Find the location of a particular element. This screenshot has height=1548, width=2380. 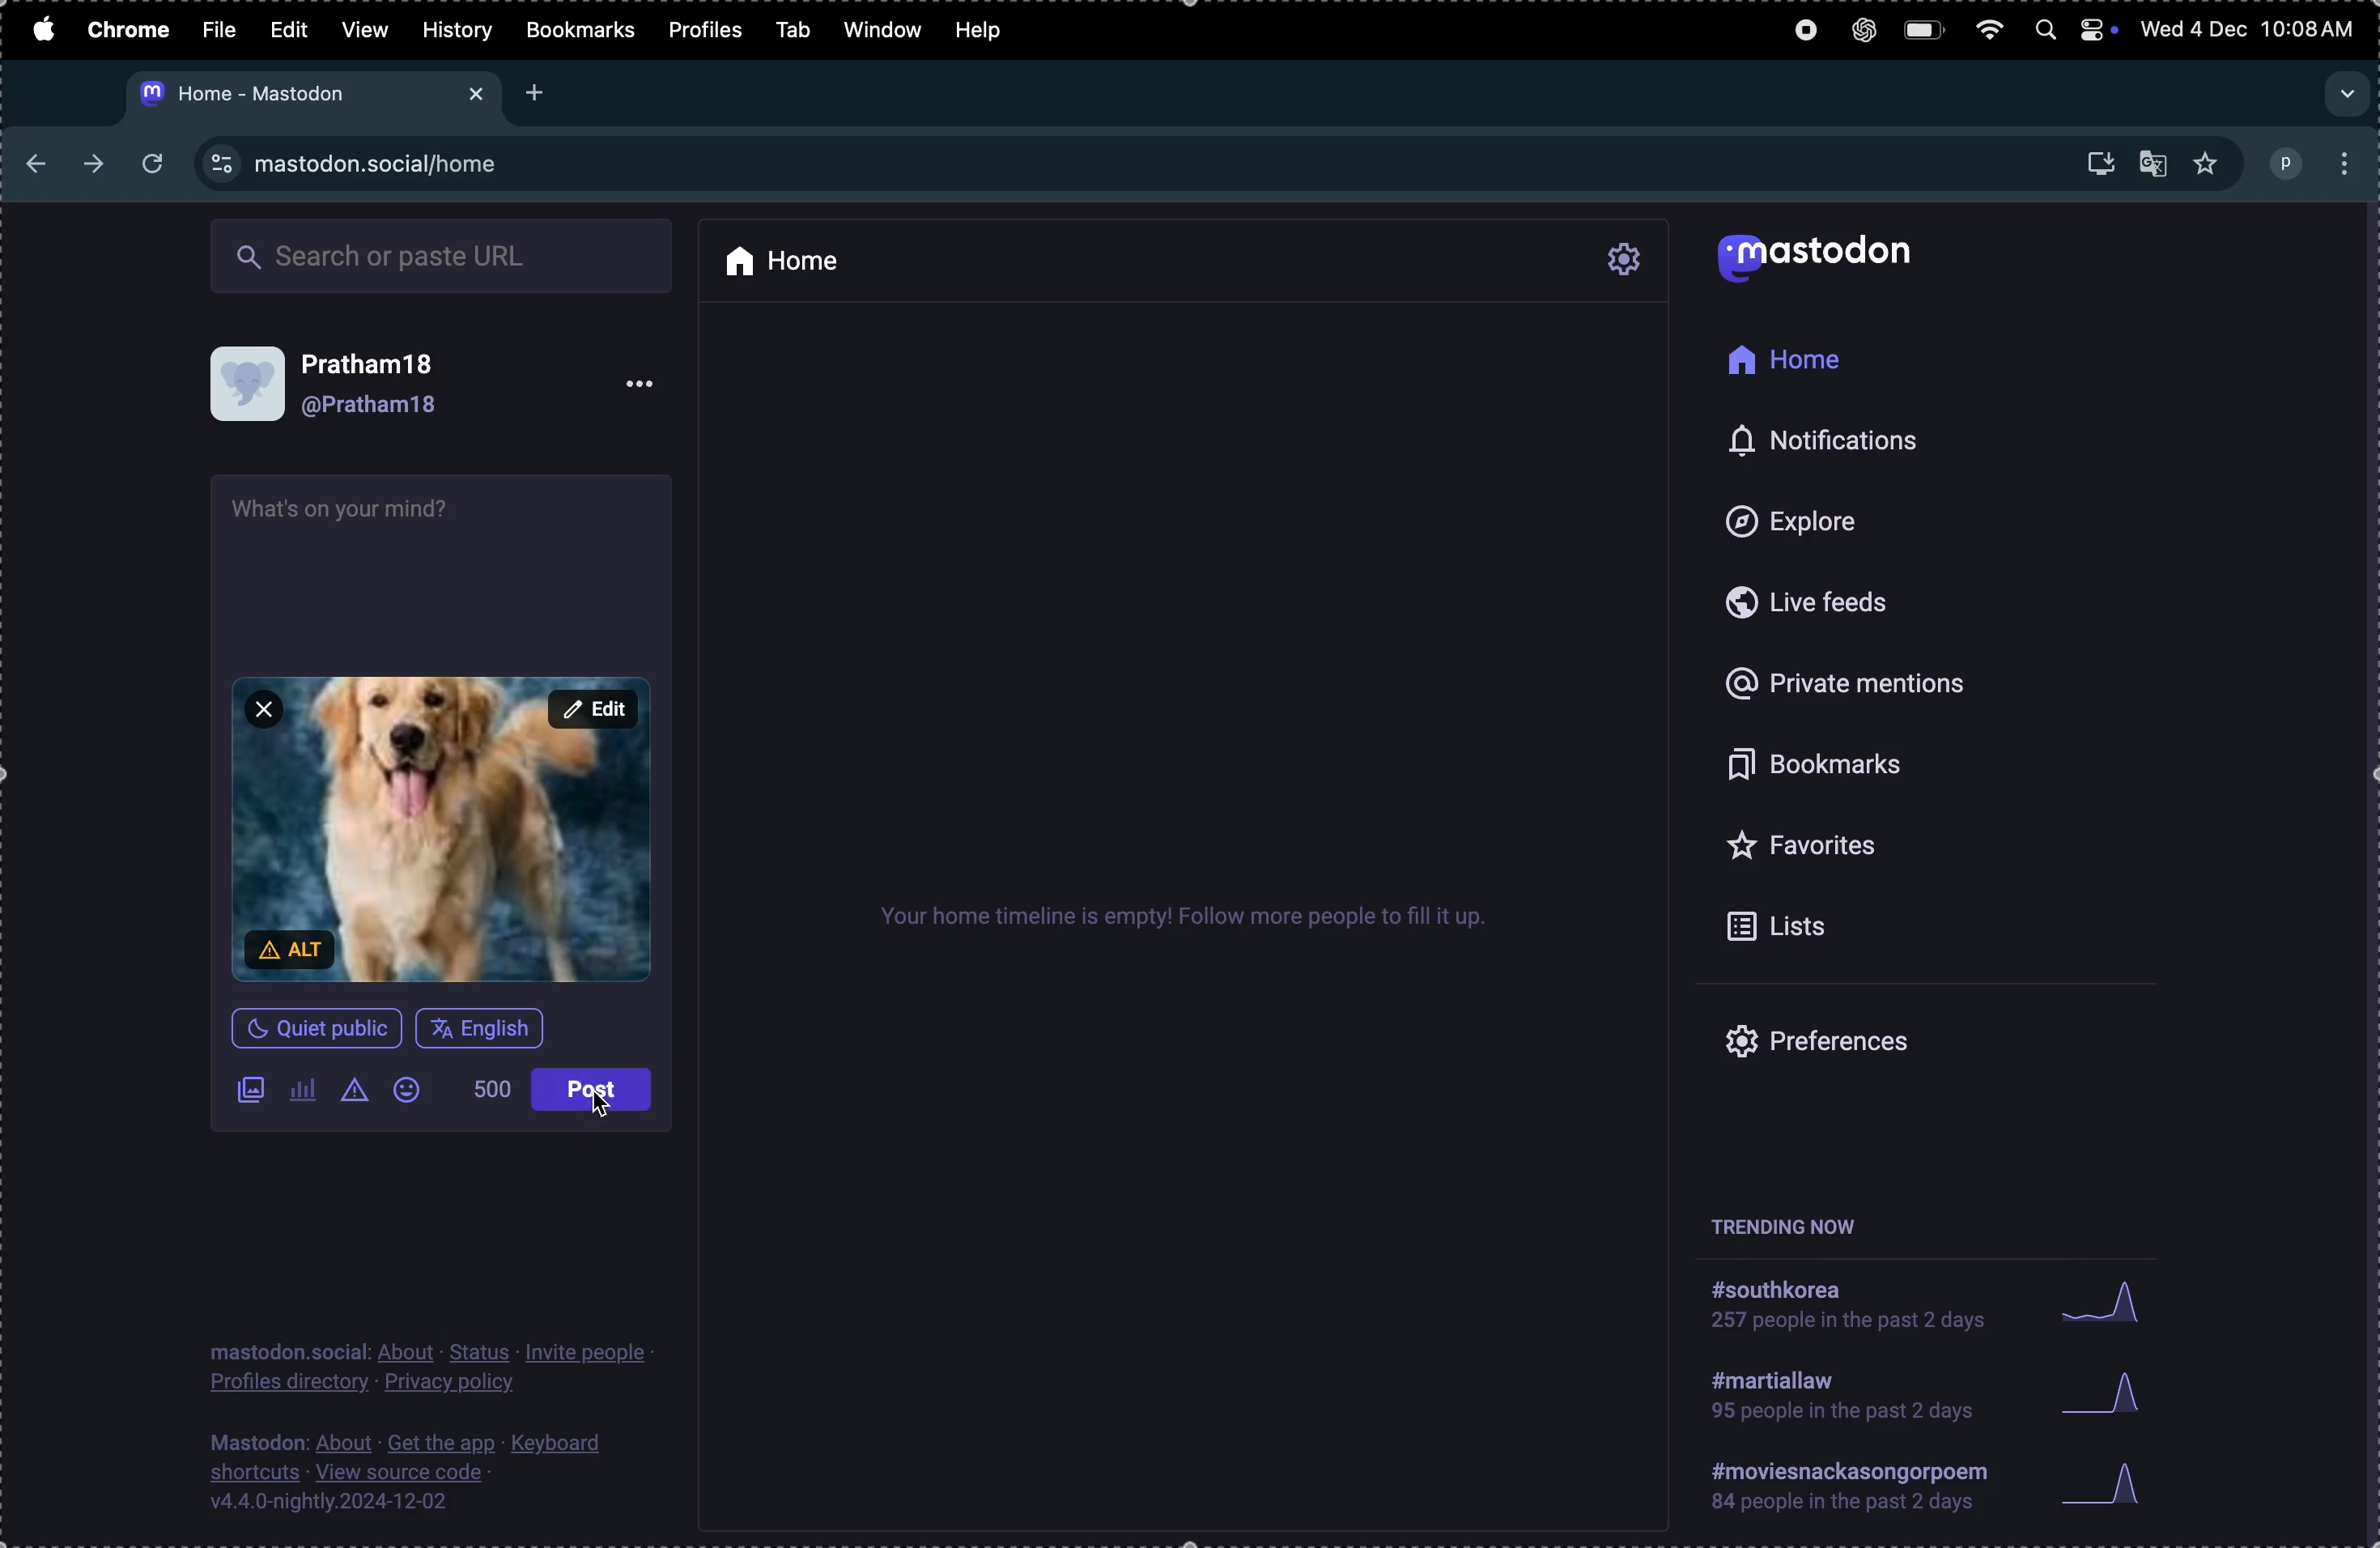

translate is located at coordinates (2154, 160).